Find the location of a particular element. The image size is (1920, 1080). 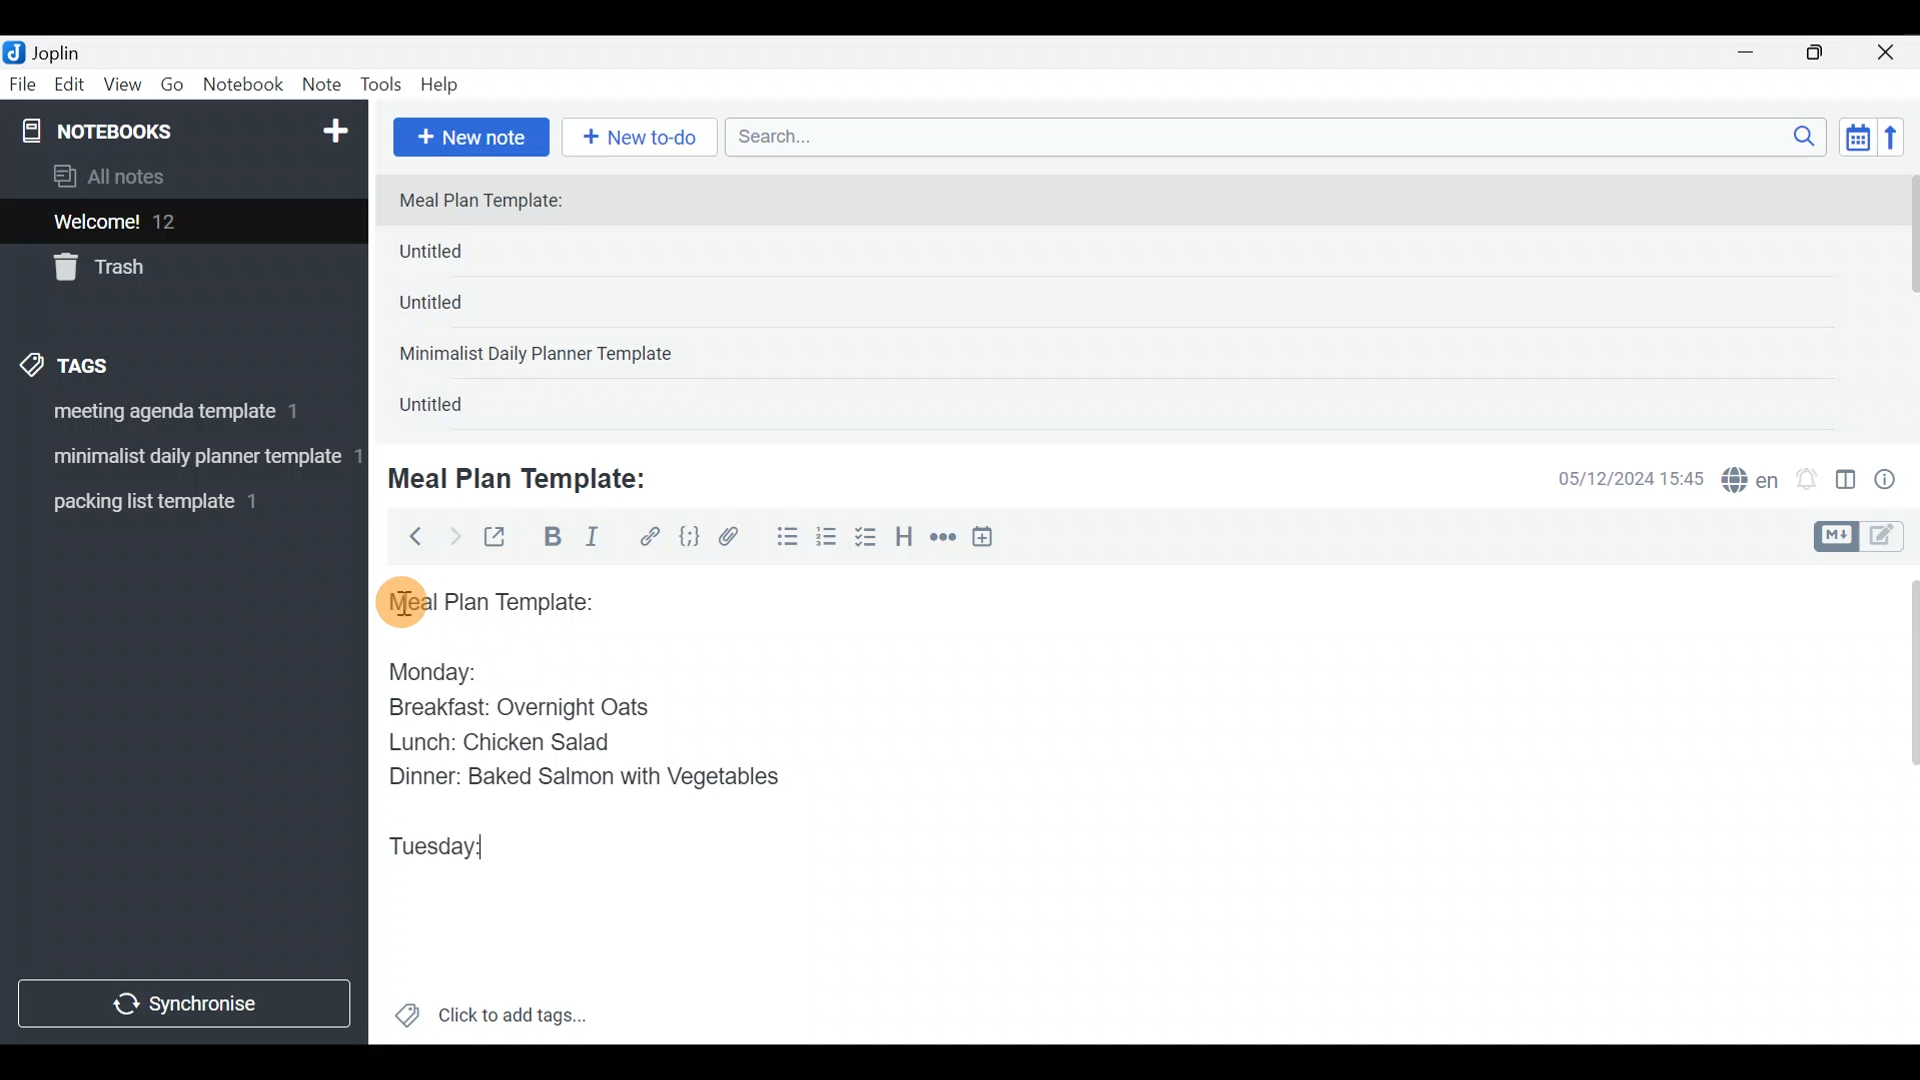

Back is located at coordinates (407, 535).